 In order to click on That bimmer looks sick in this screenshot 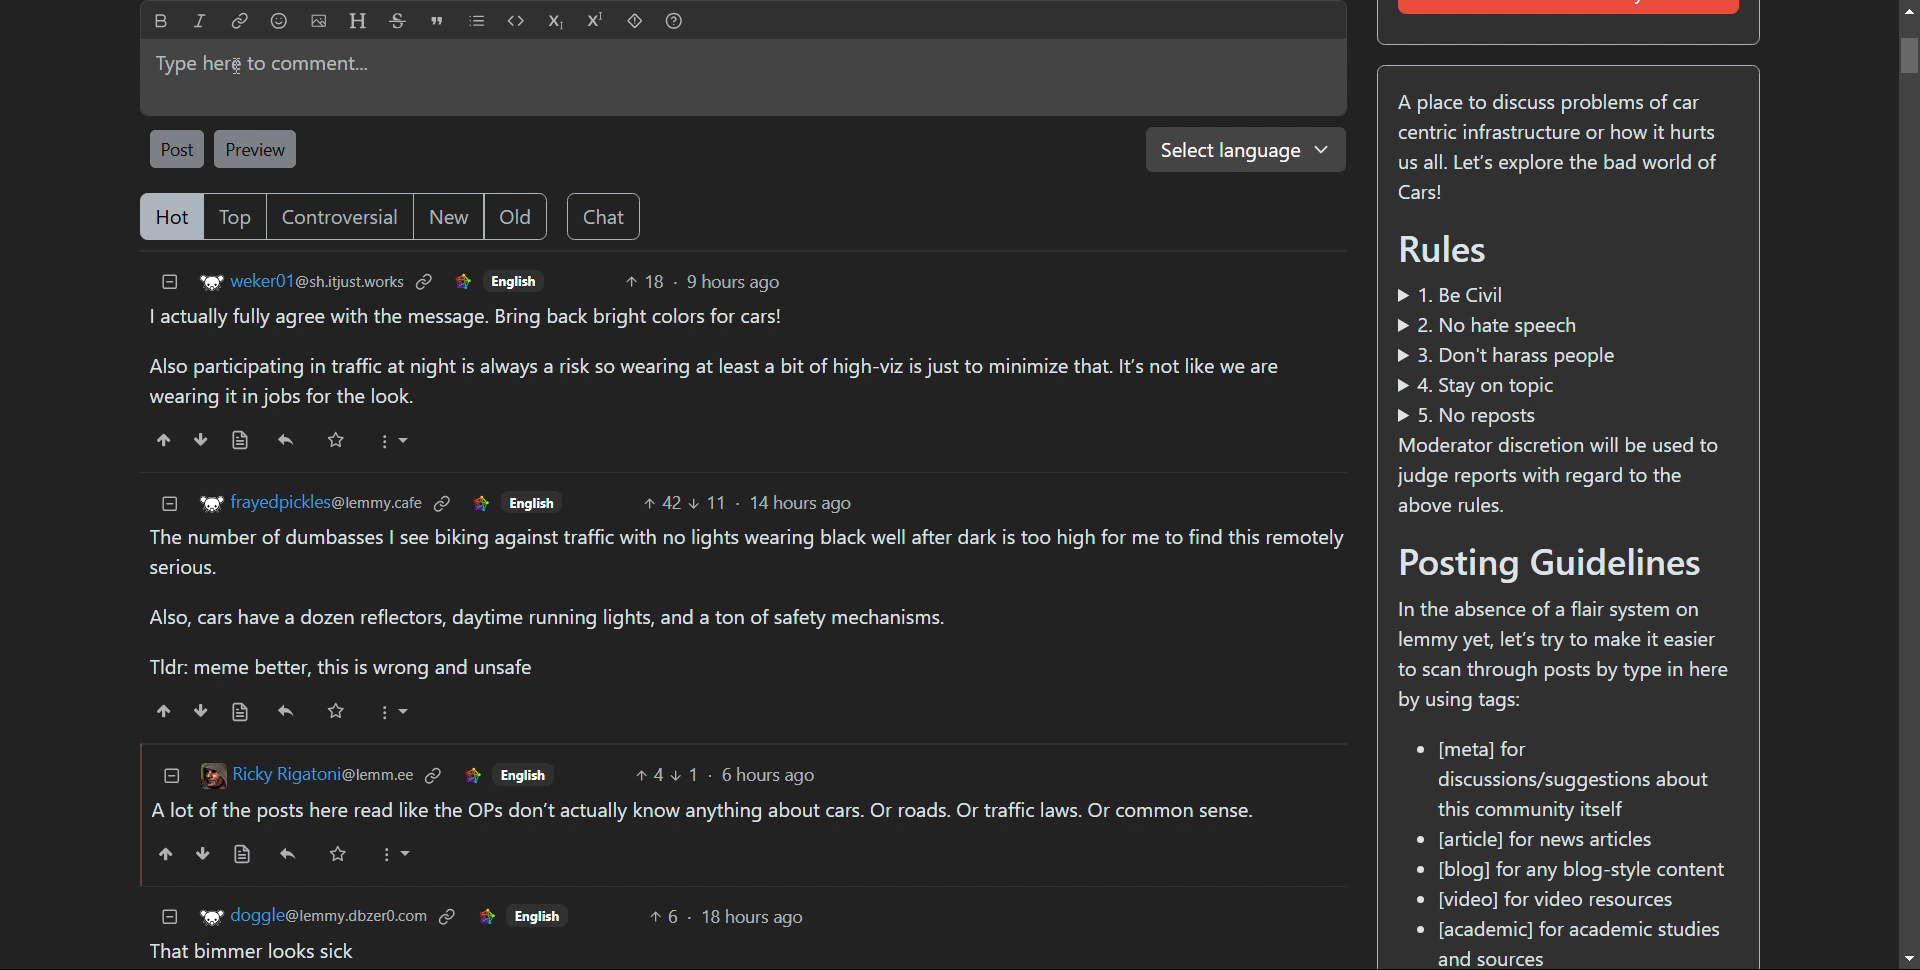, I will do `click(252, 952)`.